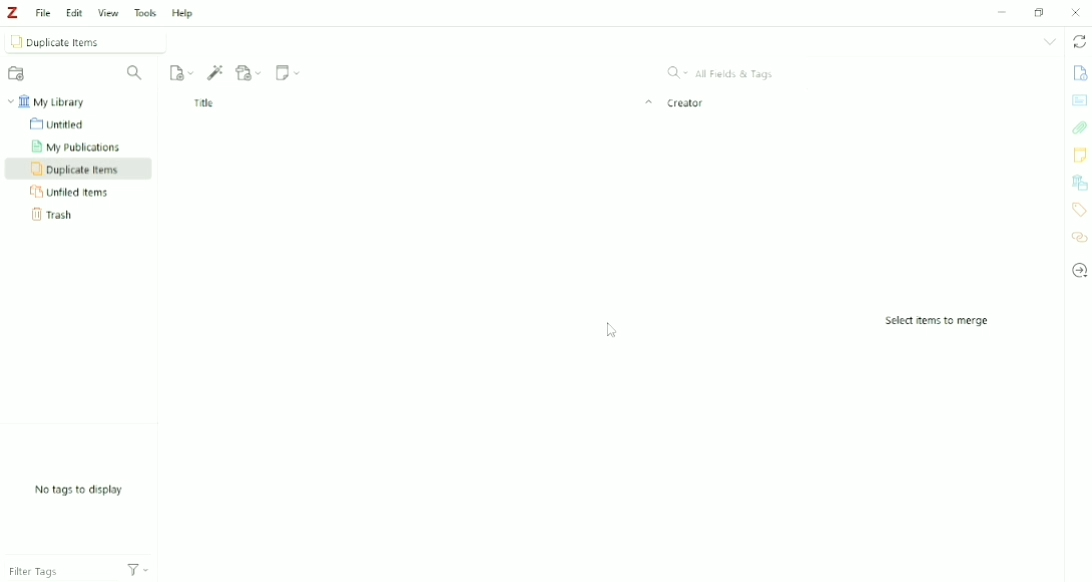 The height and width of the screenshot is (582, 1092). I want to click on New Item, so click(181, 73).